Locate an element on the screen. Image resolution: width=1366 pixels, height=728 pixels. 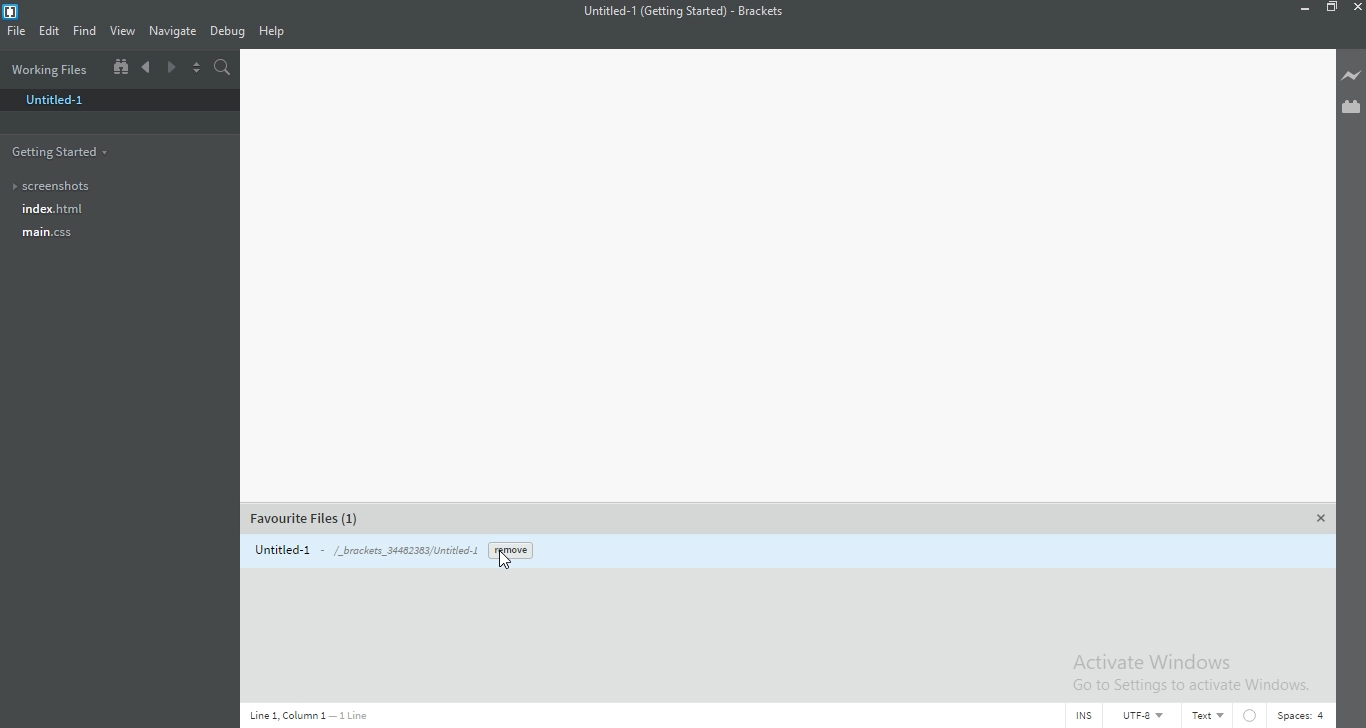
Line code data is located at coordinates (307, 716).